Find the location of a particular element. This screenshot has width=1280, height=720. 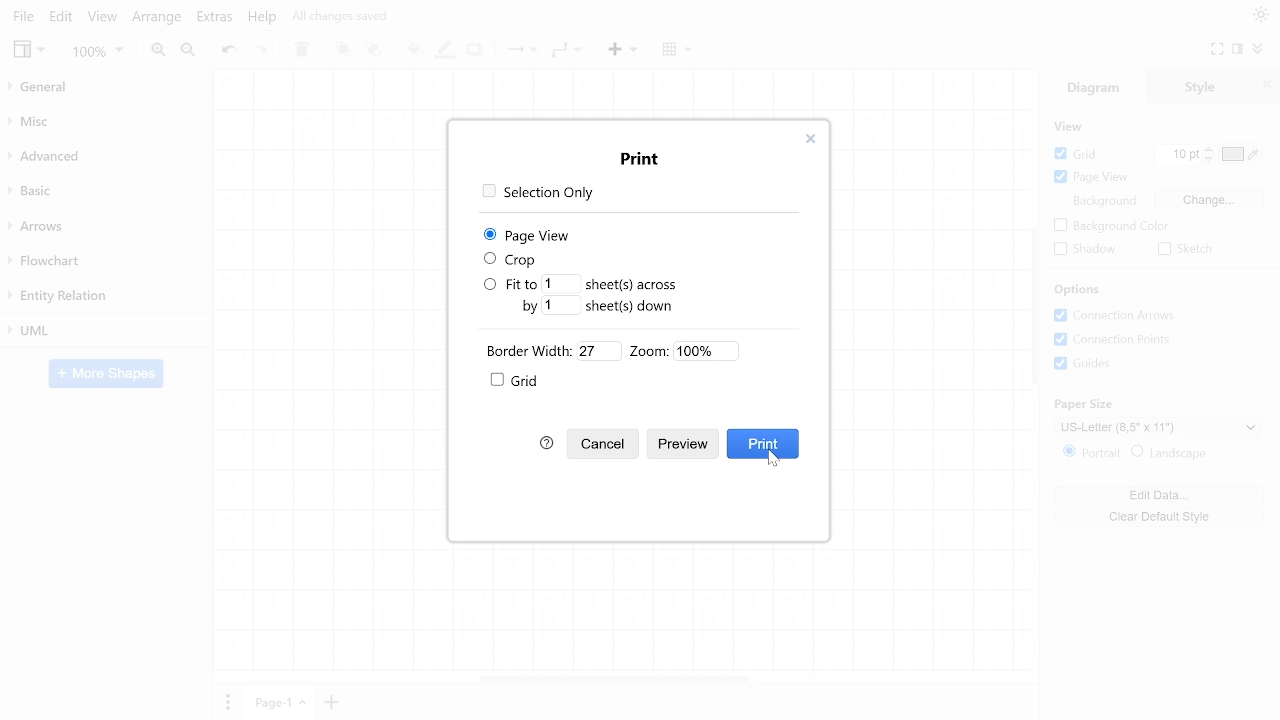

All changes saved is located at coordinates (352, 19).